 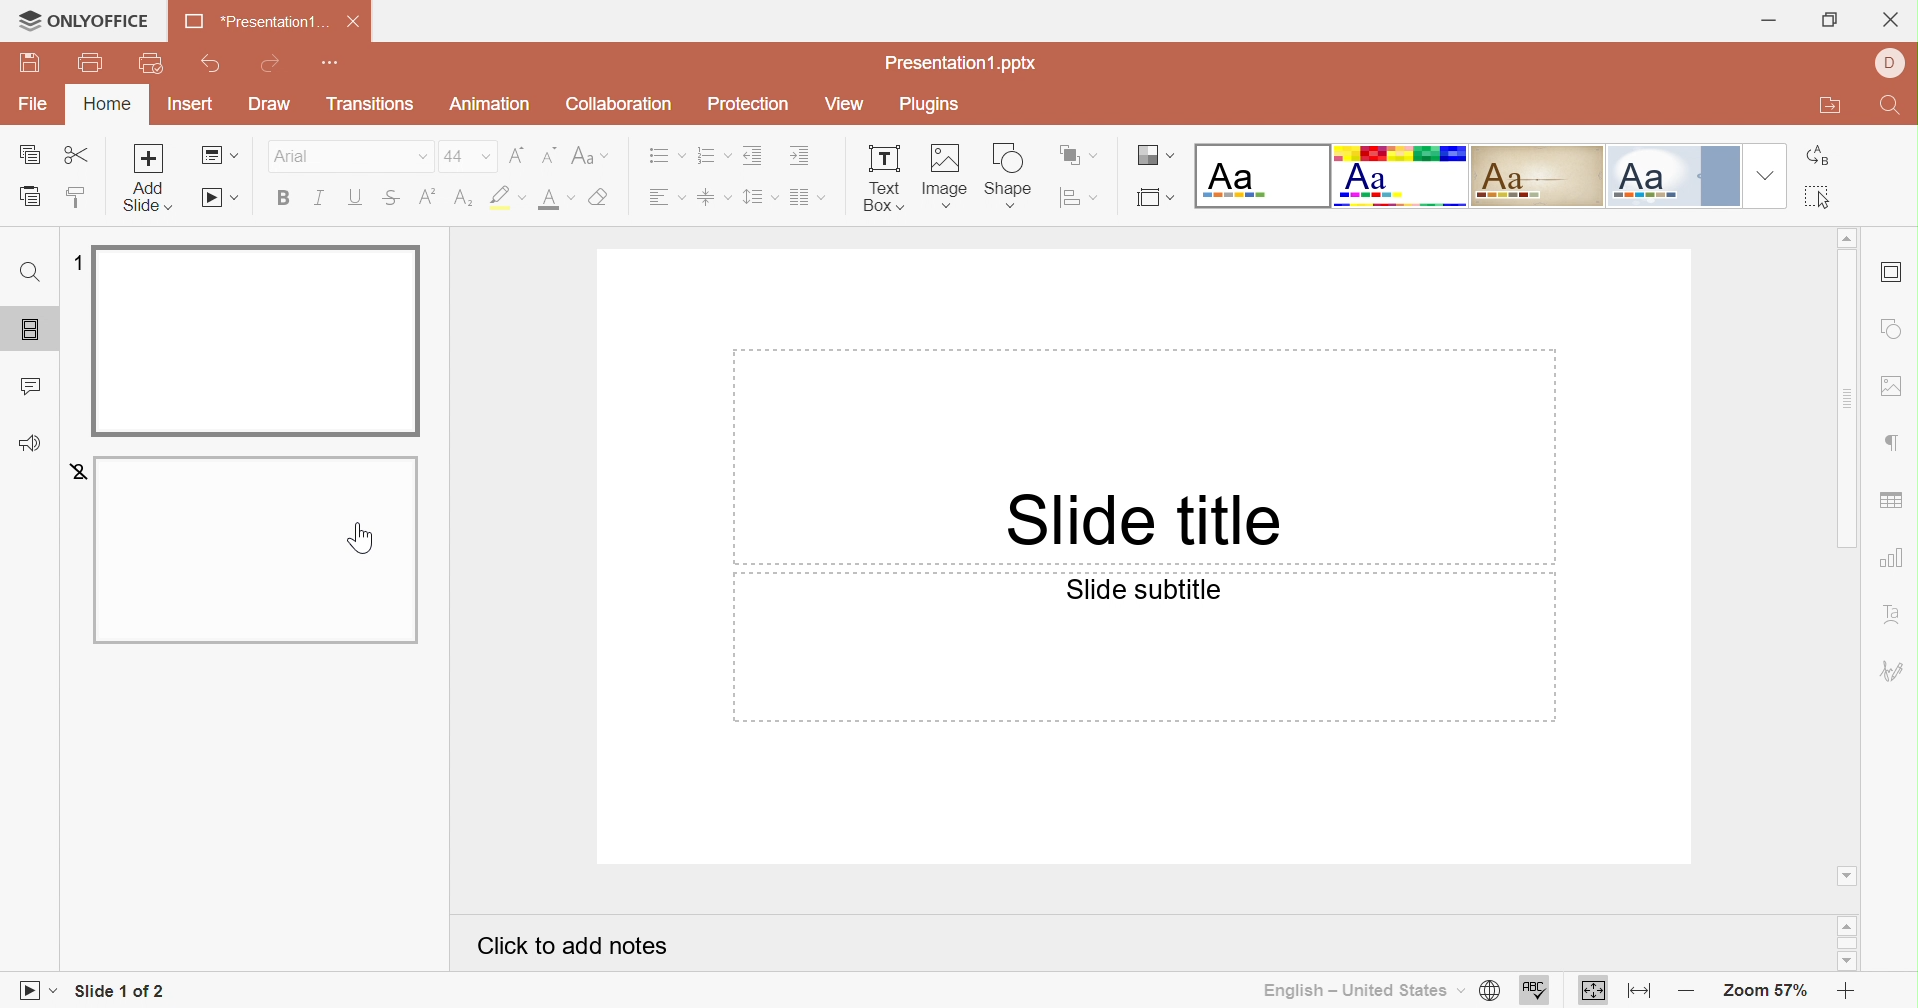 What do you see at coordinates (1532, 991) in the screenshot?
I see `Spell checking` at bounding box center [1532, 991].